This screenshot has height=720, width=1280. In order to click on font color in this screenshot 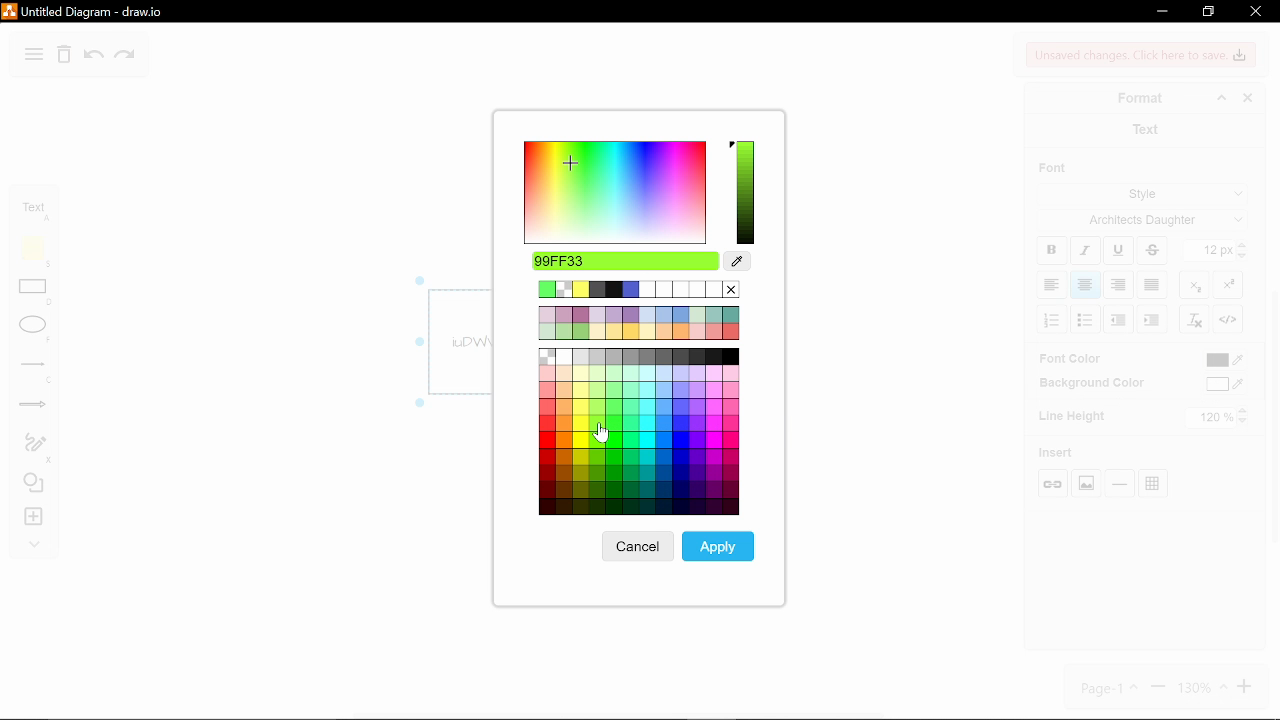, I will do `click(1226, 360)`.